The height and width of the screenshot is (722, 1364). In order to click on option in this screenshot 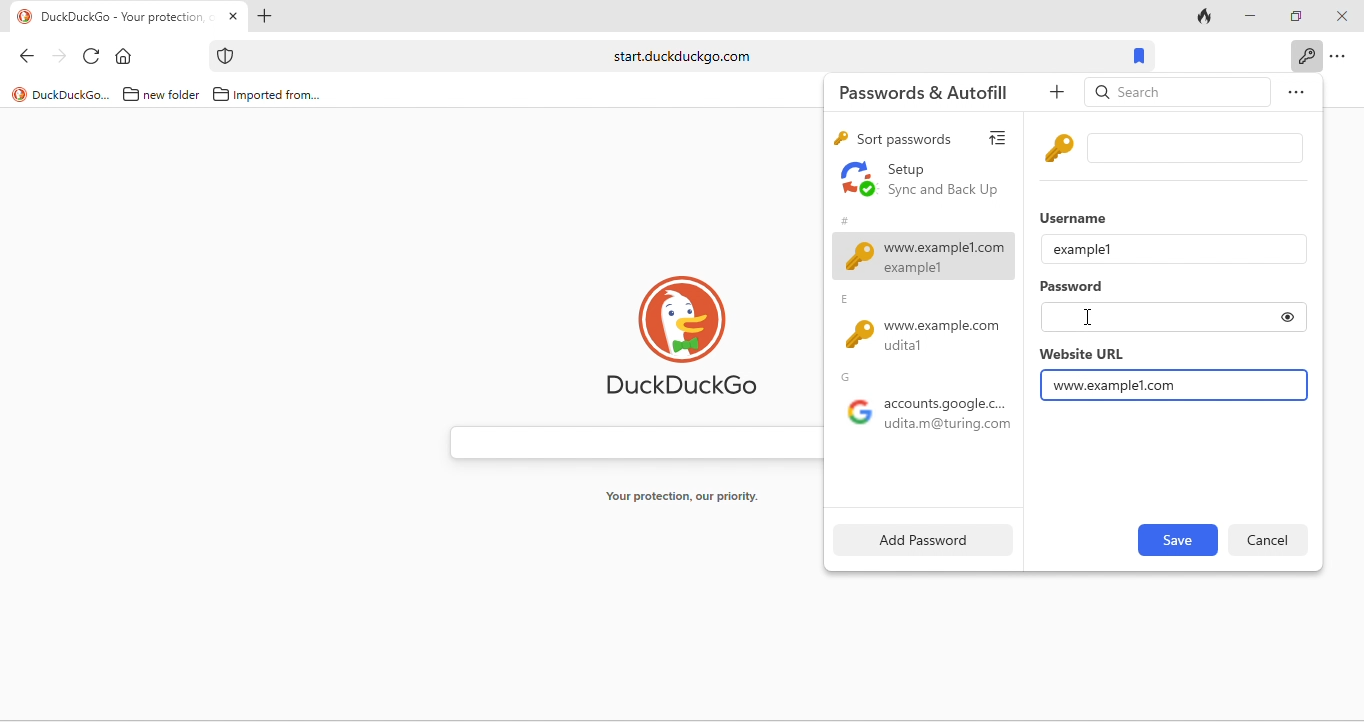, I will do `click(1292, 95)`.